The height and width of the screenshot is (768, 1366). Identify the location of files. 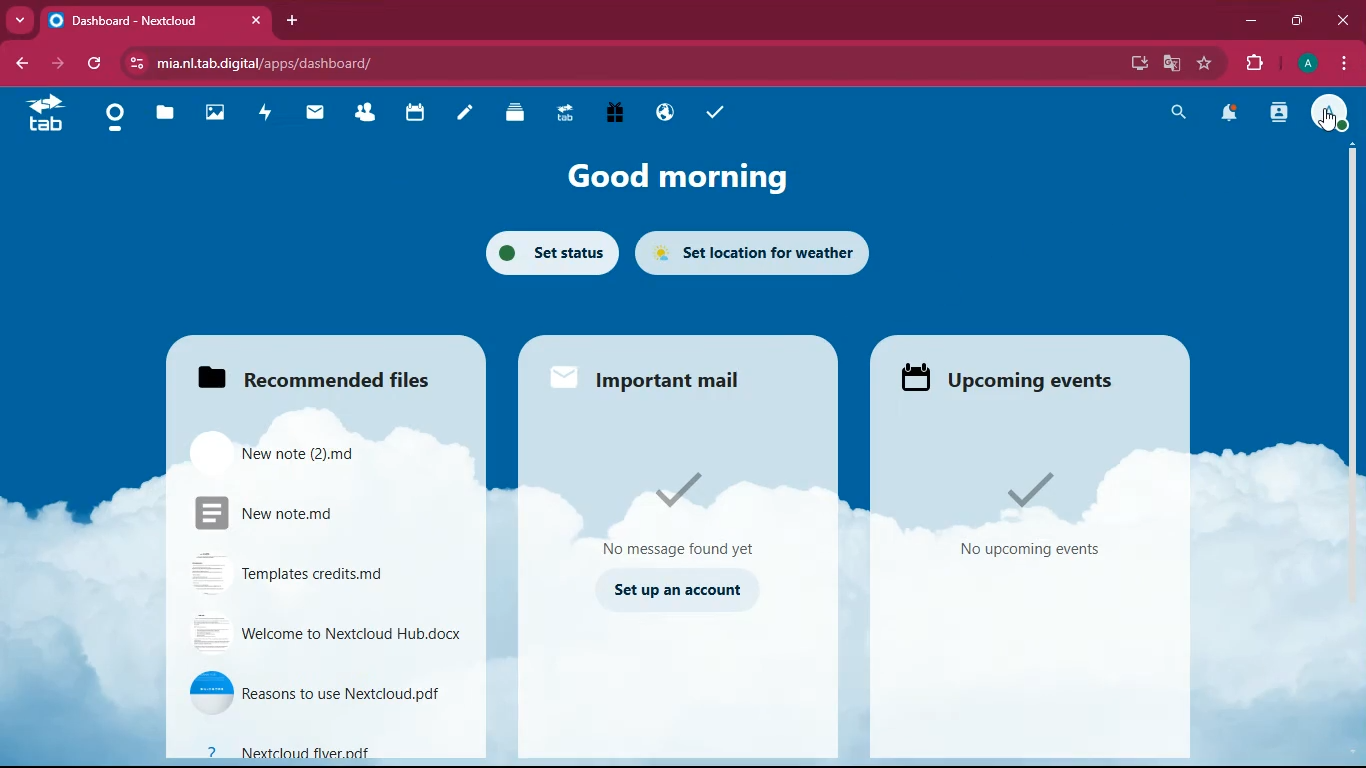
(306, 374).